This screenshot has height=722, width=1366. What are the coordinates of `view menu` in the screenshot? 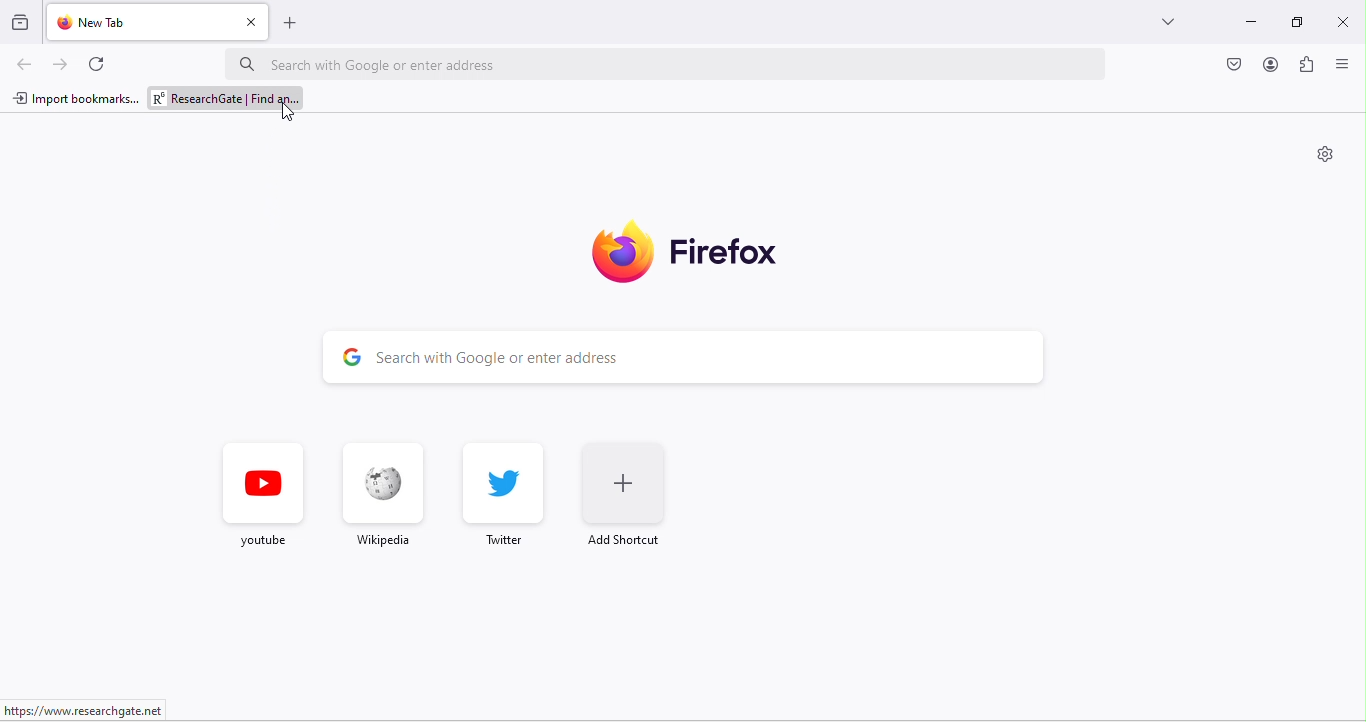 It's located at (1346, 65).